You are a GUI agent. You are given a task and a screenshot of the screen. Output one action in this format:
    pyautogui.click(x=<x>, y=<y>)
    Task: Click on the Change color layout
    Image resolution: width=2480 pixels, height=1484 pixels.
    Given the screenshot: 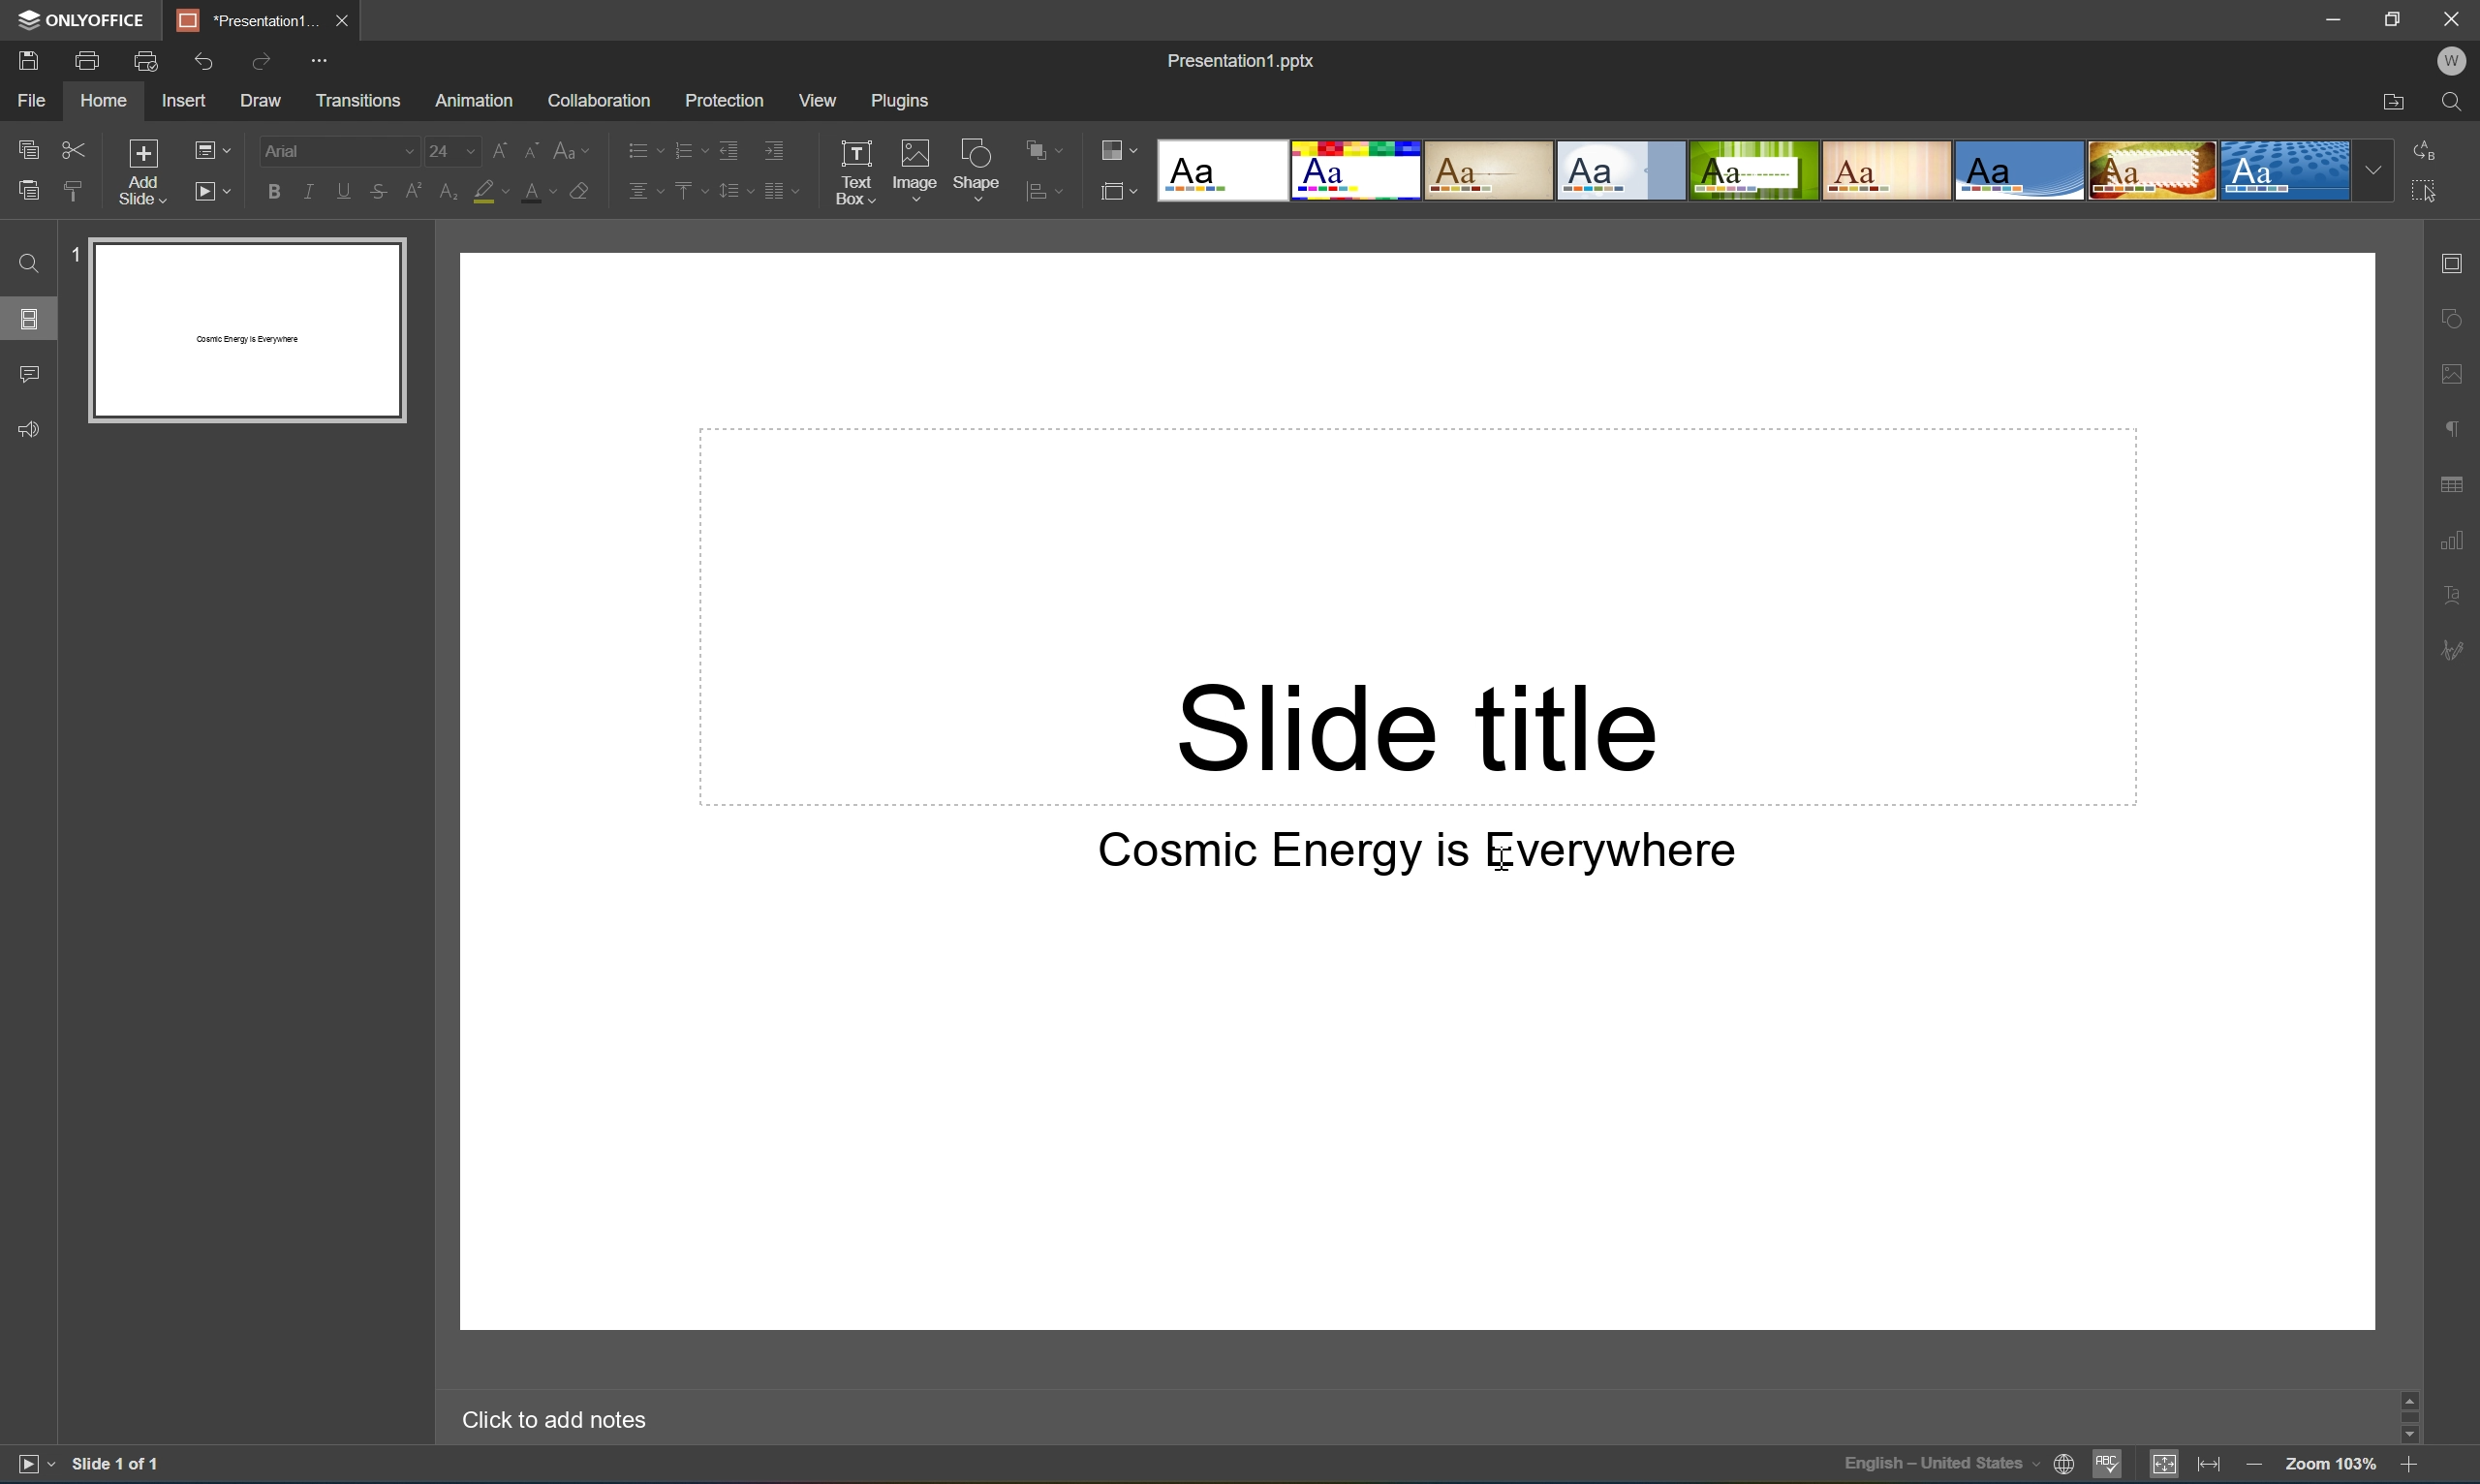 What is the action you would take?
    pyautogui.click(x=1118, y=149)
    